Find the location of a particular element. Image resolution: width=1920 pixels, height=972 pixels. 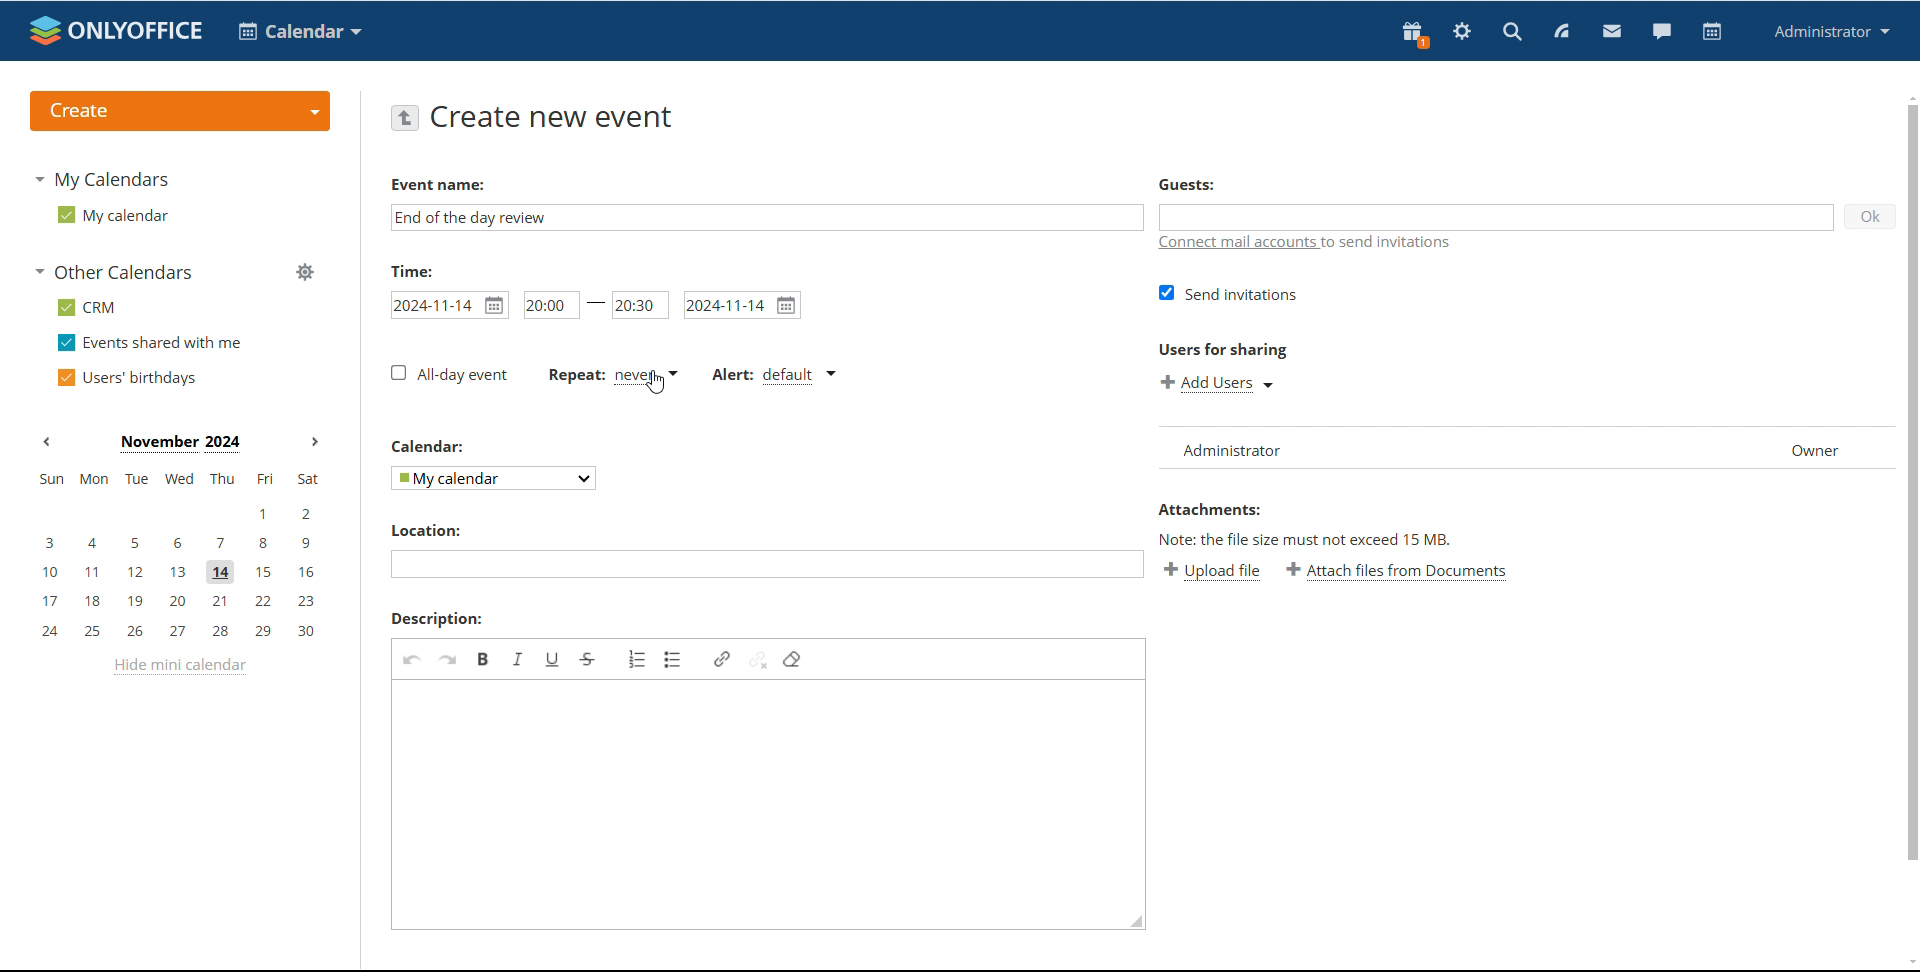

users' birthdays is located at coordinates (125, 378).